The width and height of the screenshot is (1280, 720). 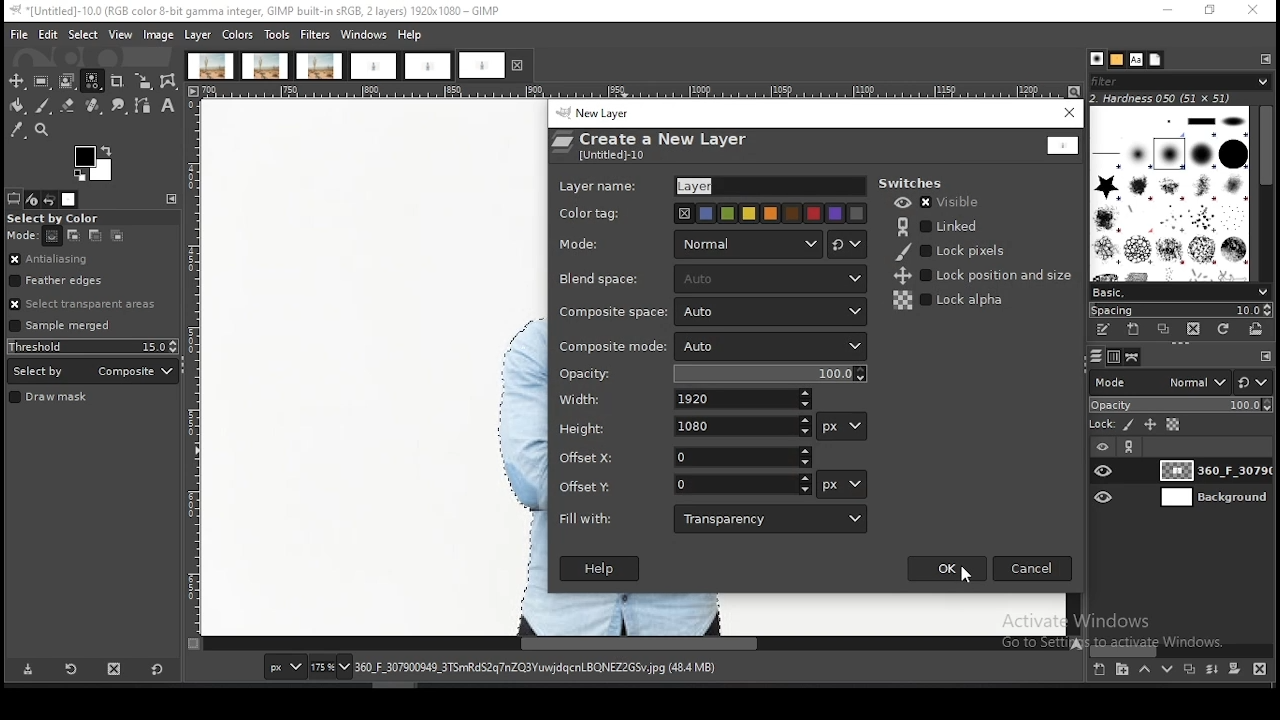 I want to click on mouse pointer, so click(x=965, y=579).